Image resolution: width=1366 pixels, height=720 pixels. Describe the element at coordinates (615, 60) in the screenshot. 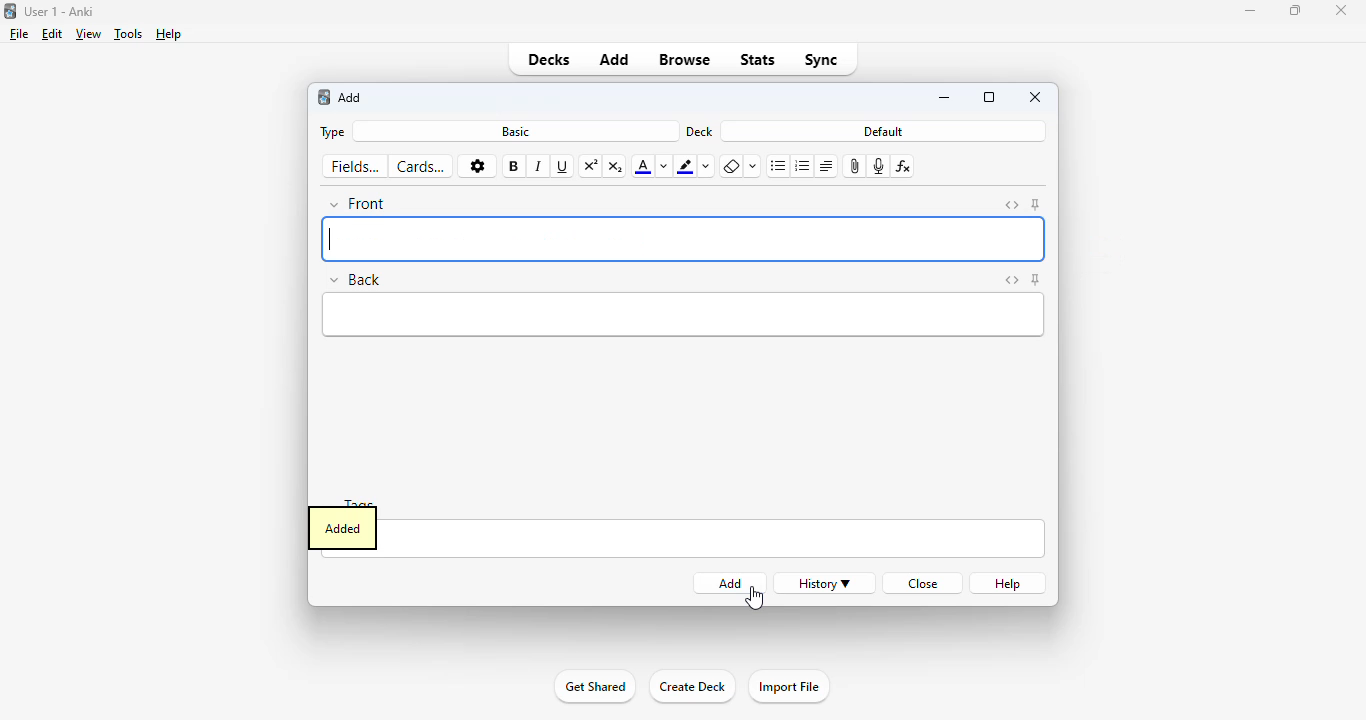

I see `add` at that location.